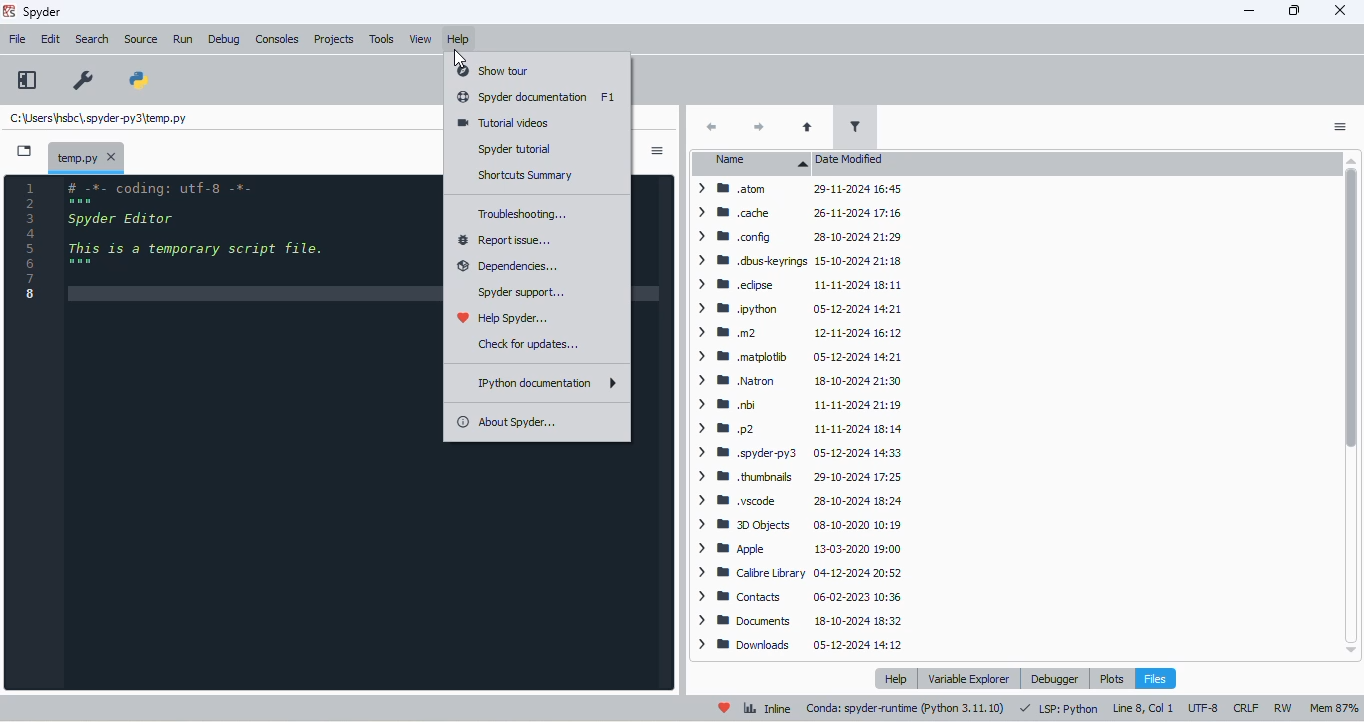 Image resolution: width=1364 pixels, height=722 pixels. What do you see at coordinates (111, 157) in the screenshot?
I see `close` at bounding box center [111, 157].